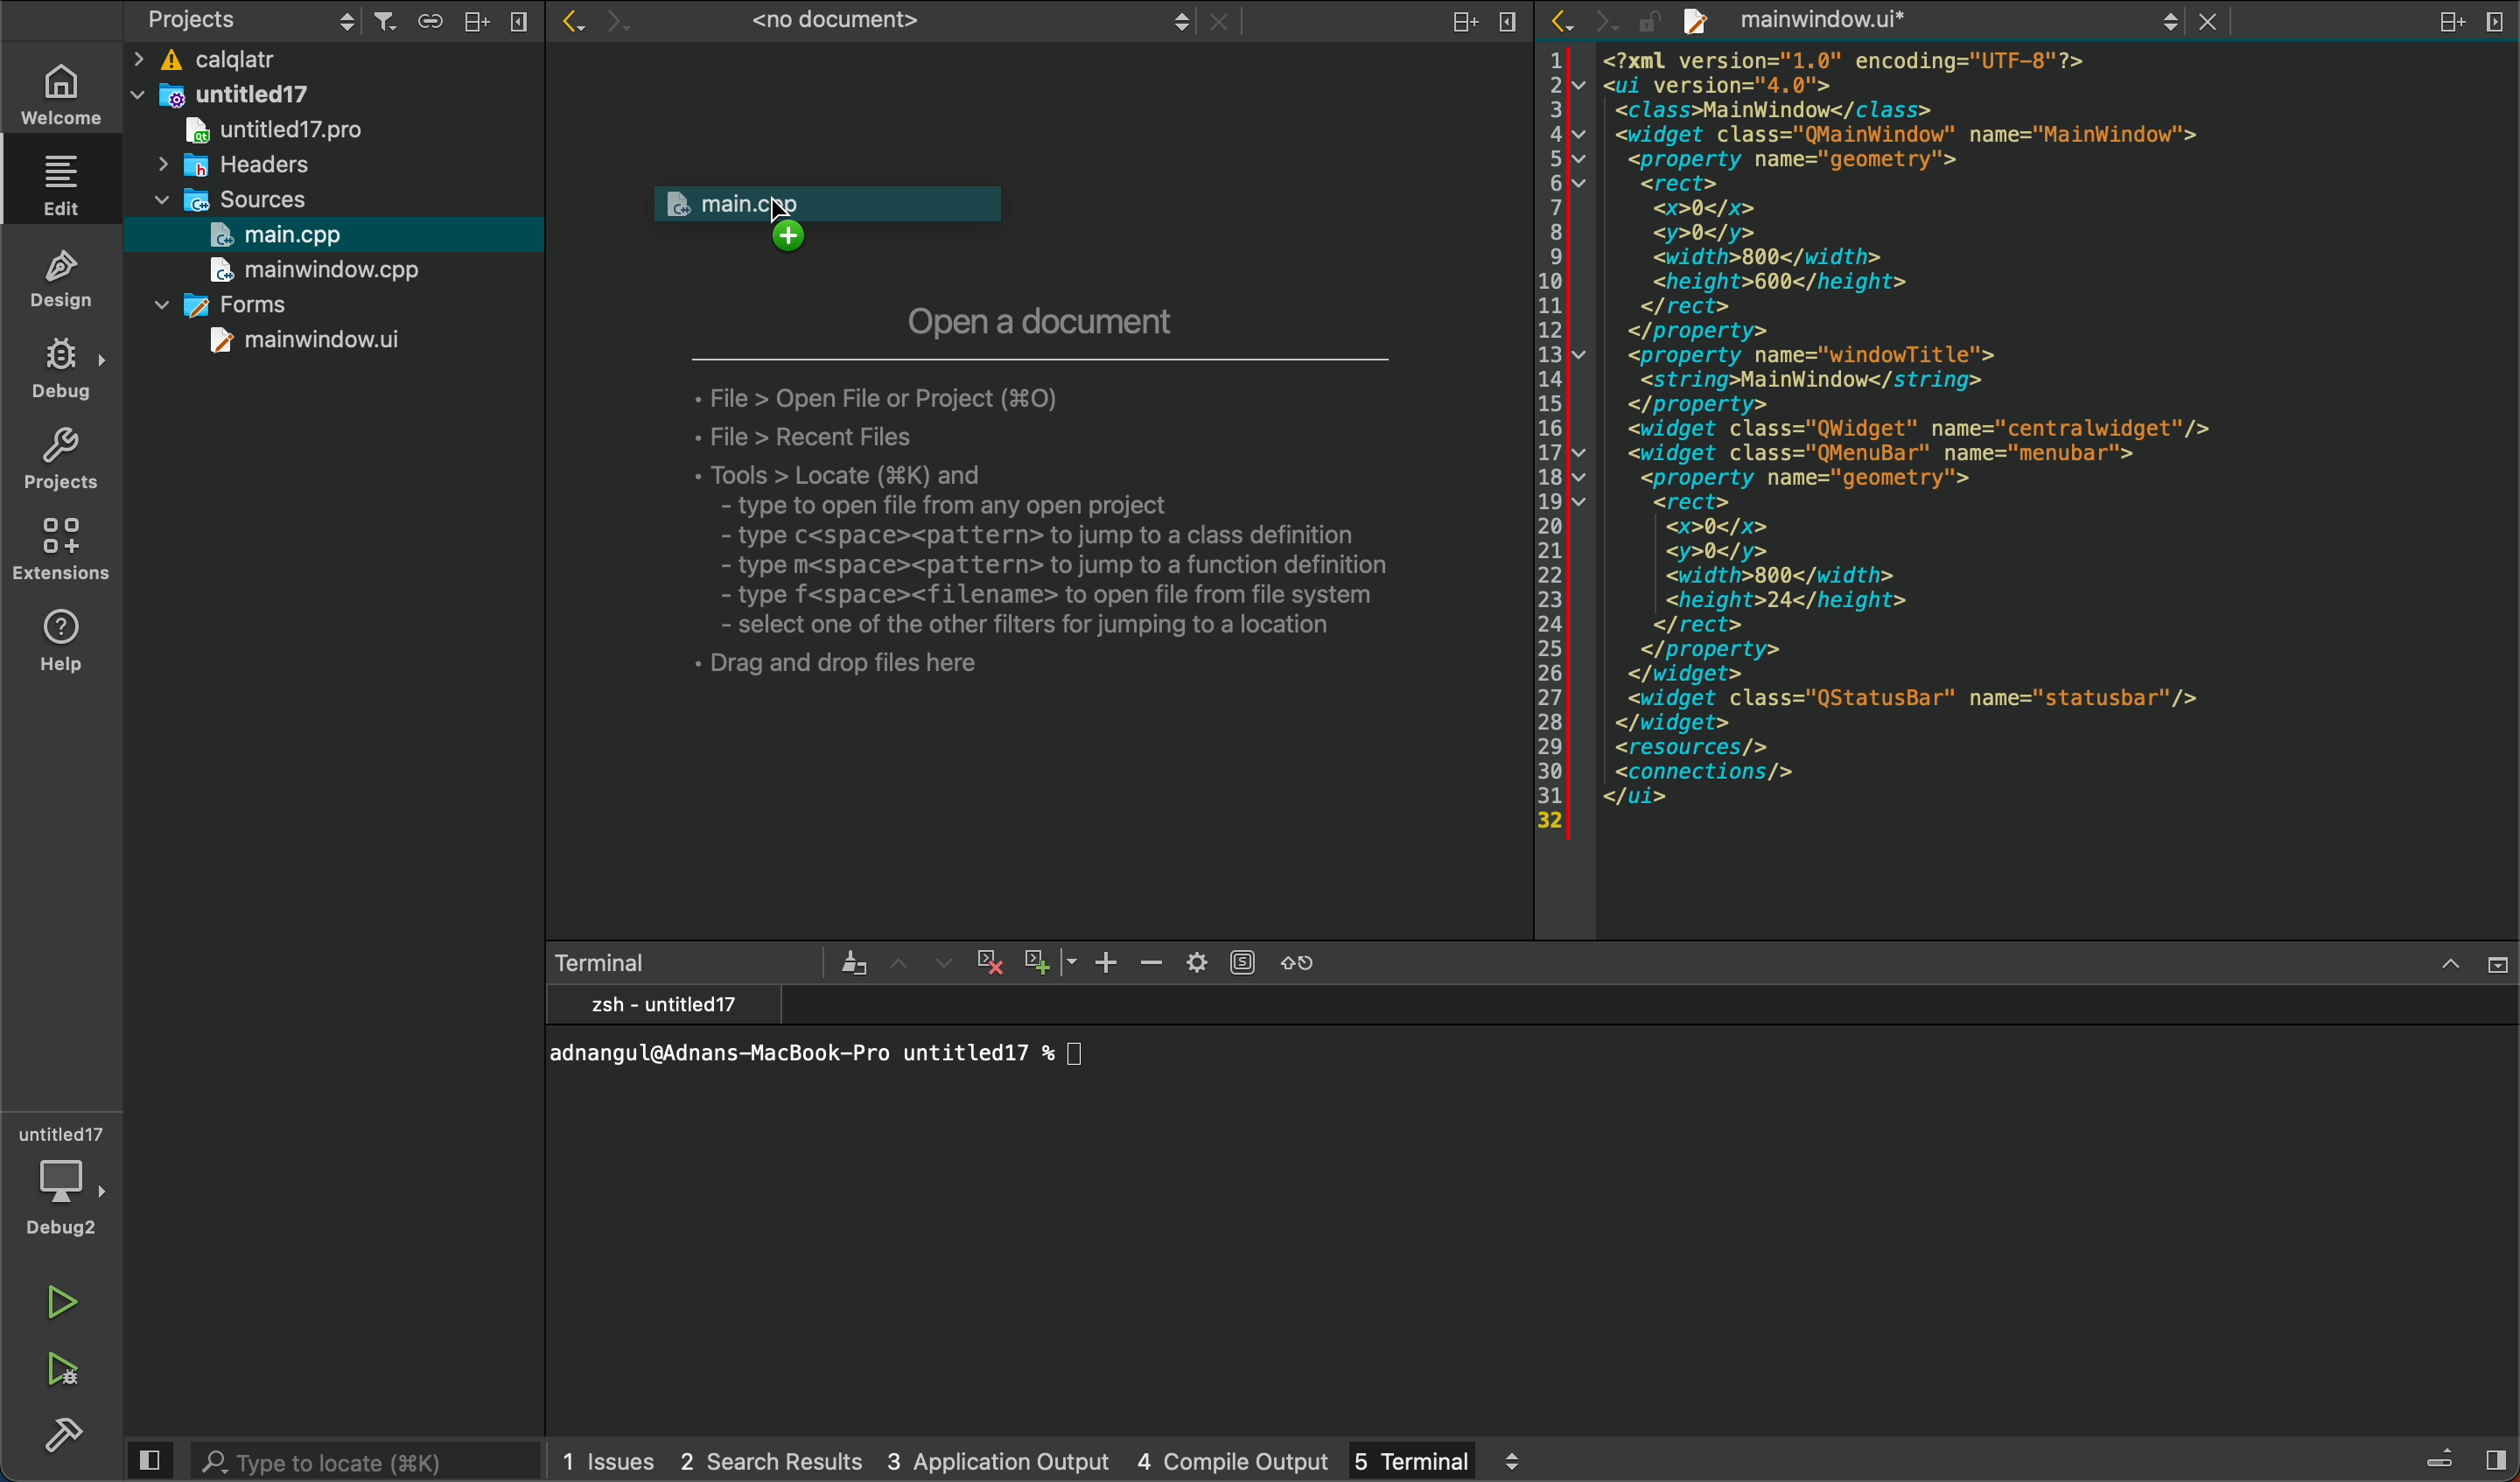 The height and width of the screenshot is (1482, 2520). What do you see at coordinates (1434, 1458) in the screenshot?
I see `terminal` at bounding box center [1434, 1458].